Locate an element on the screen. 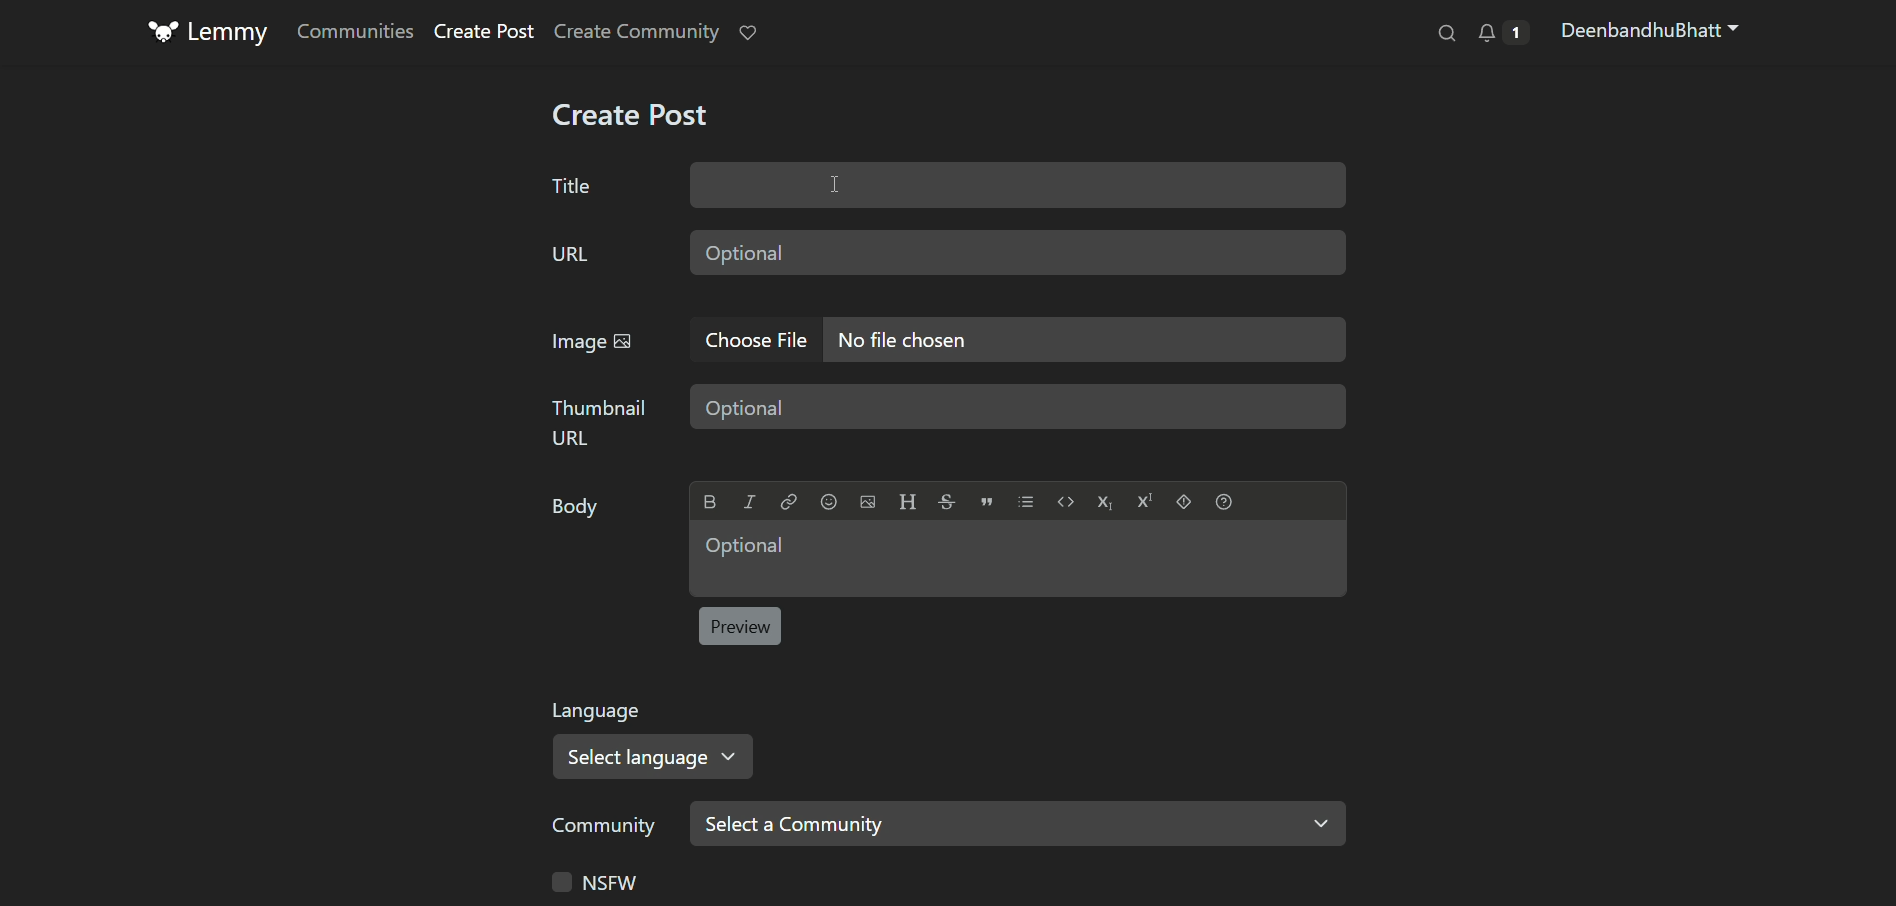 This screenshot has height=906, width=1896. Bold is located at coordinates (709, 502).